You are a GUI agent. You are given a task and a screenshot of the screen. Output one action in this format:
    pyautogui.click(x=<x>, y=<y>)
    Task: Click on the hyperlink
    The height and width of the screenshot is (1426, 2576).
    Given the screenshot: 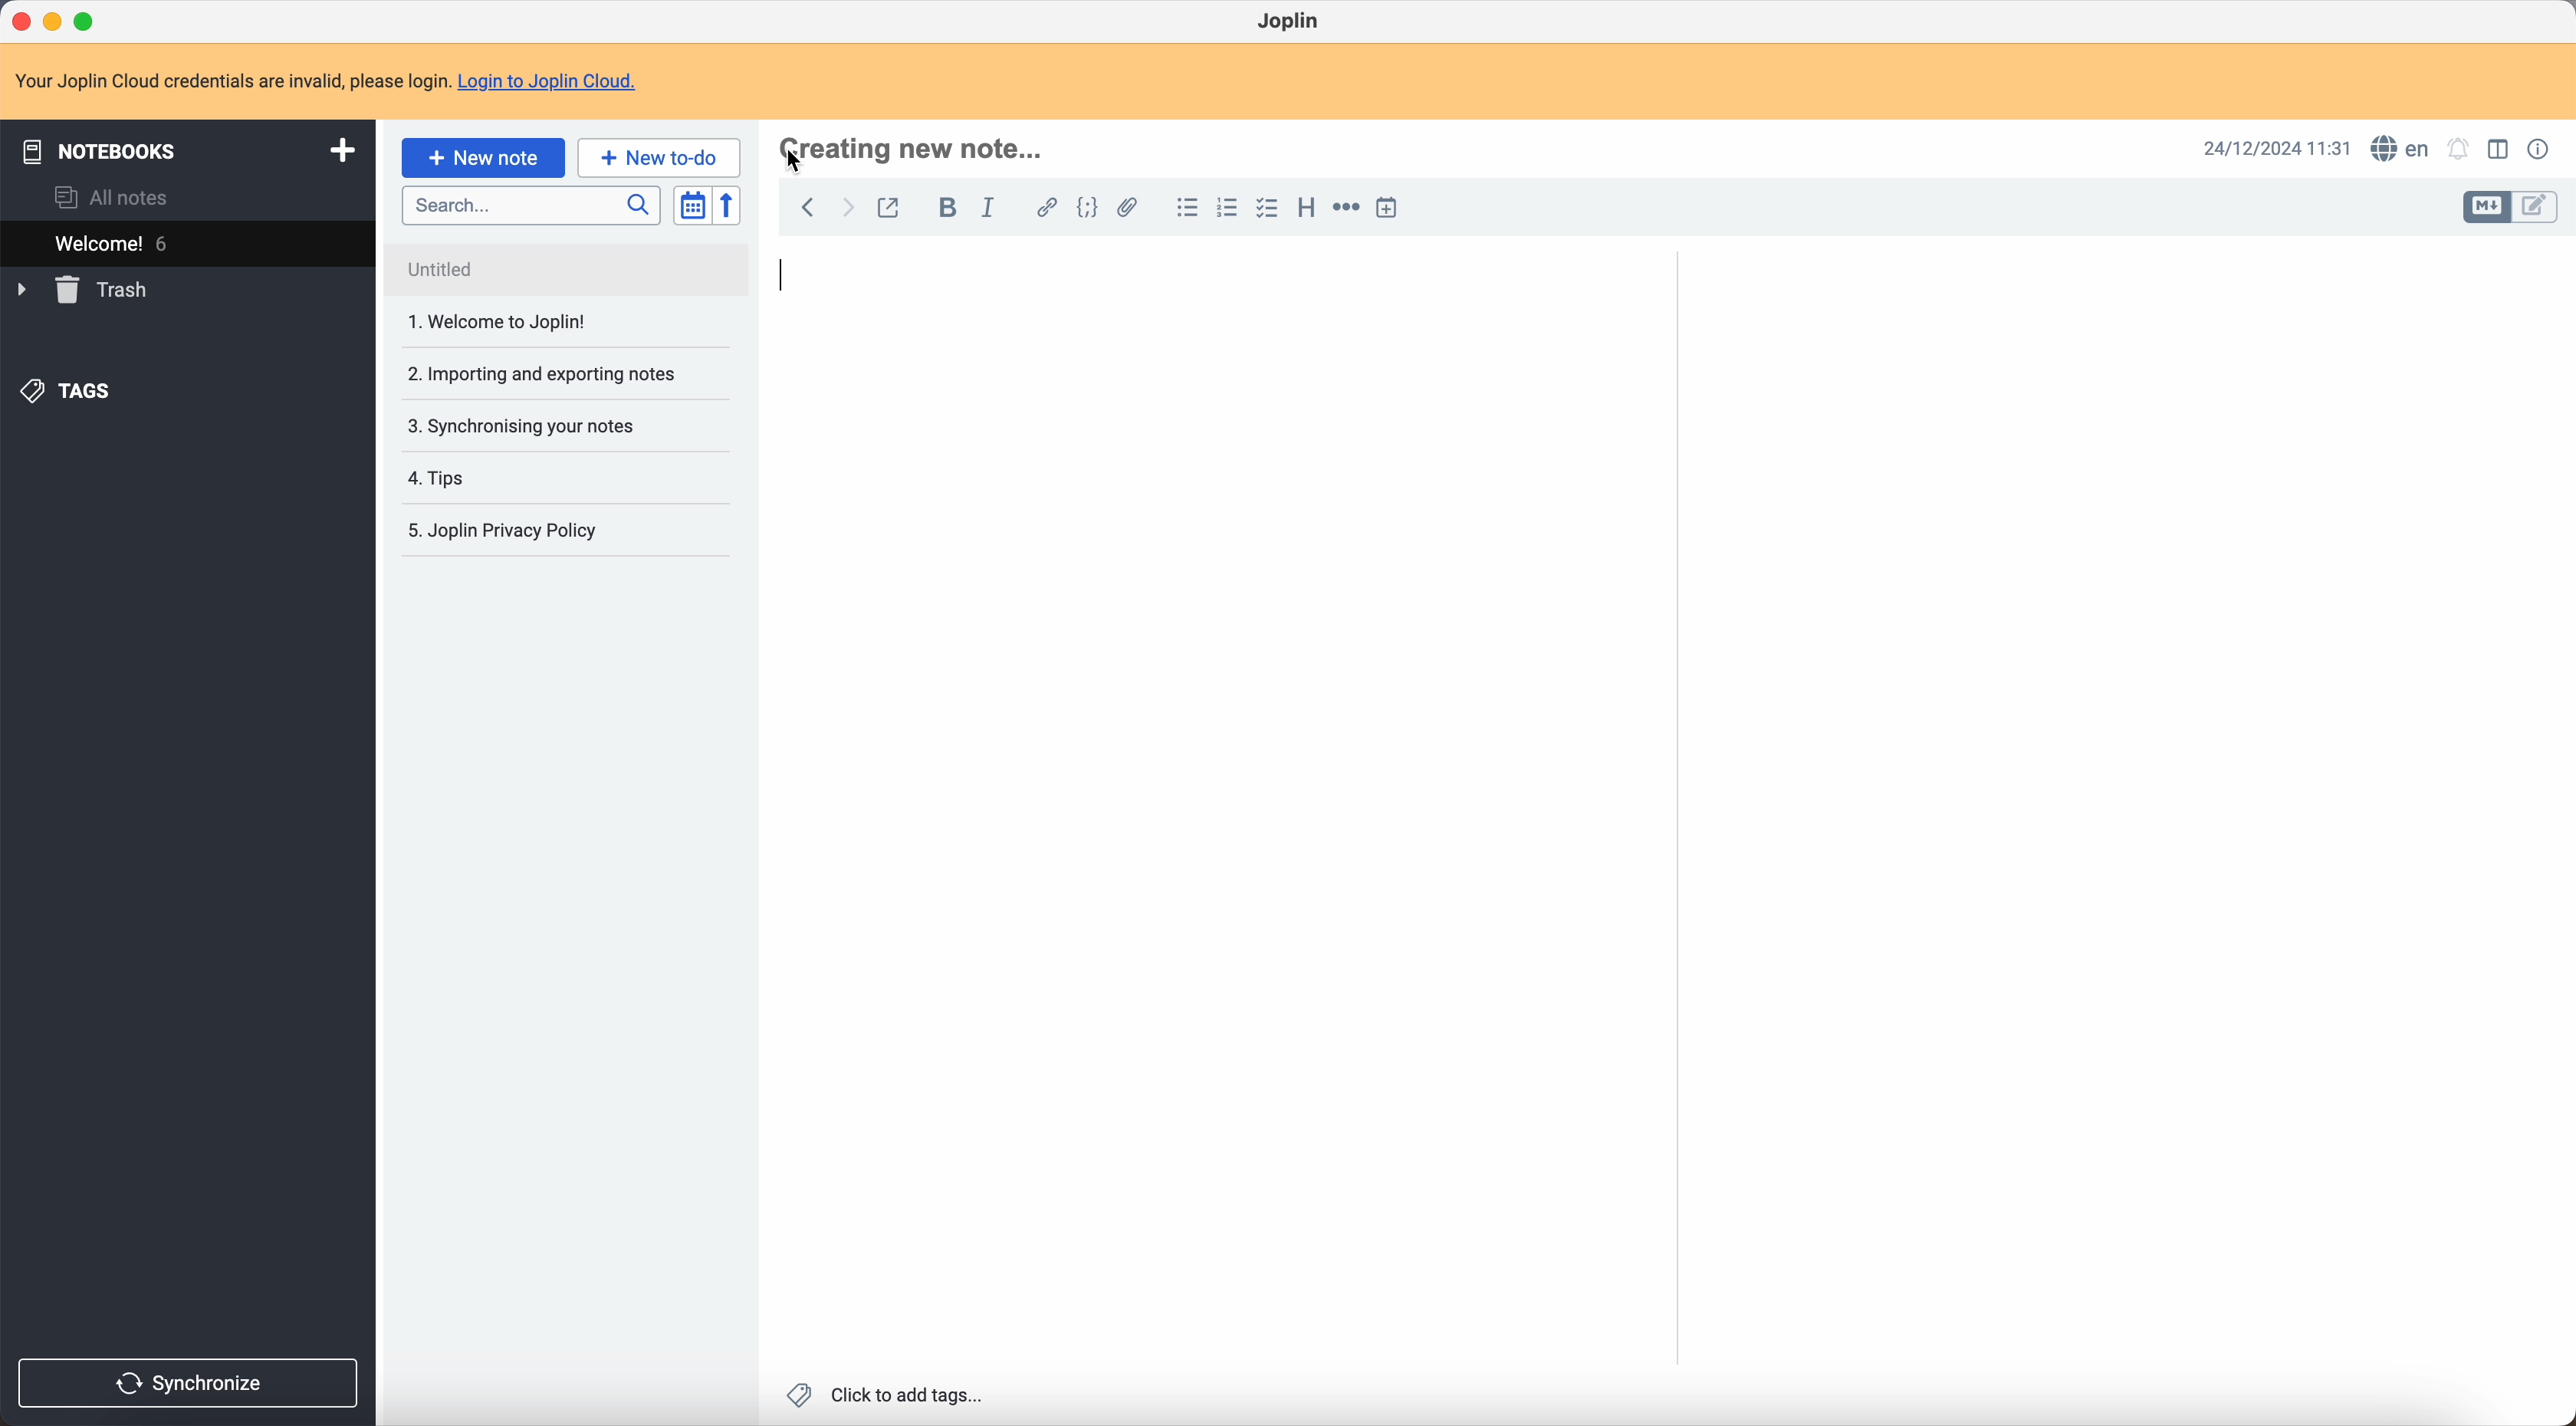 What is the action you would take?
    pyautogui.click(x=1045, y=208)
    